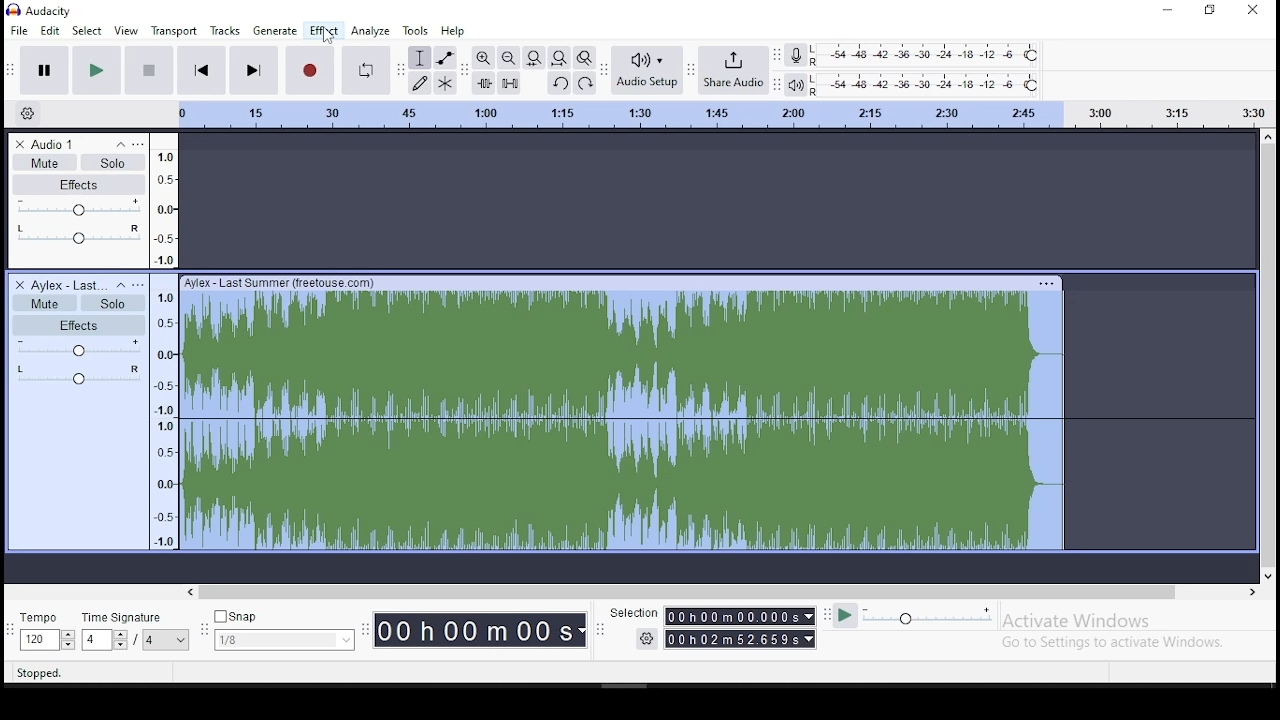  What do you see at coordinates (717, 114) in the screenshot?
I see `scale` at bounding box center [717, 114].